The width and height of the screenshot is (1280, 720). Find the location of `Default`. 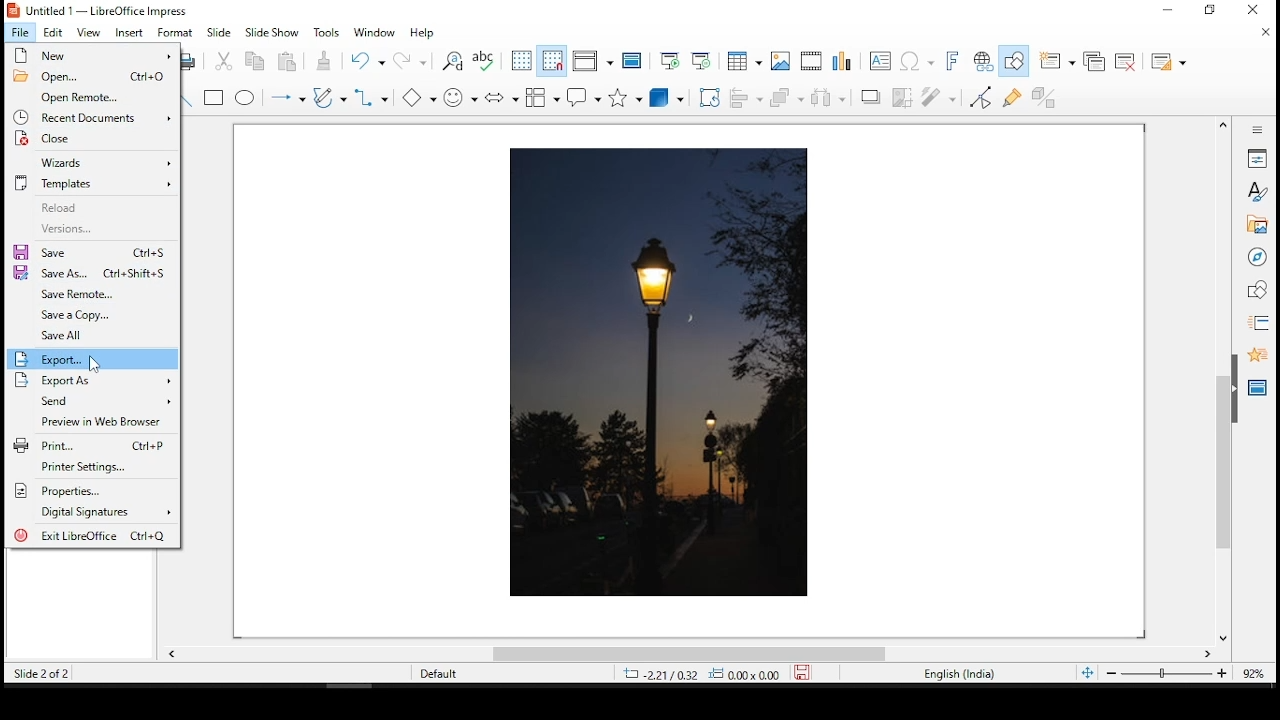

Default is located at coordinates (439, 673).